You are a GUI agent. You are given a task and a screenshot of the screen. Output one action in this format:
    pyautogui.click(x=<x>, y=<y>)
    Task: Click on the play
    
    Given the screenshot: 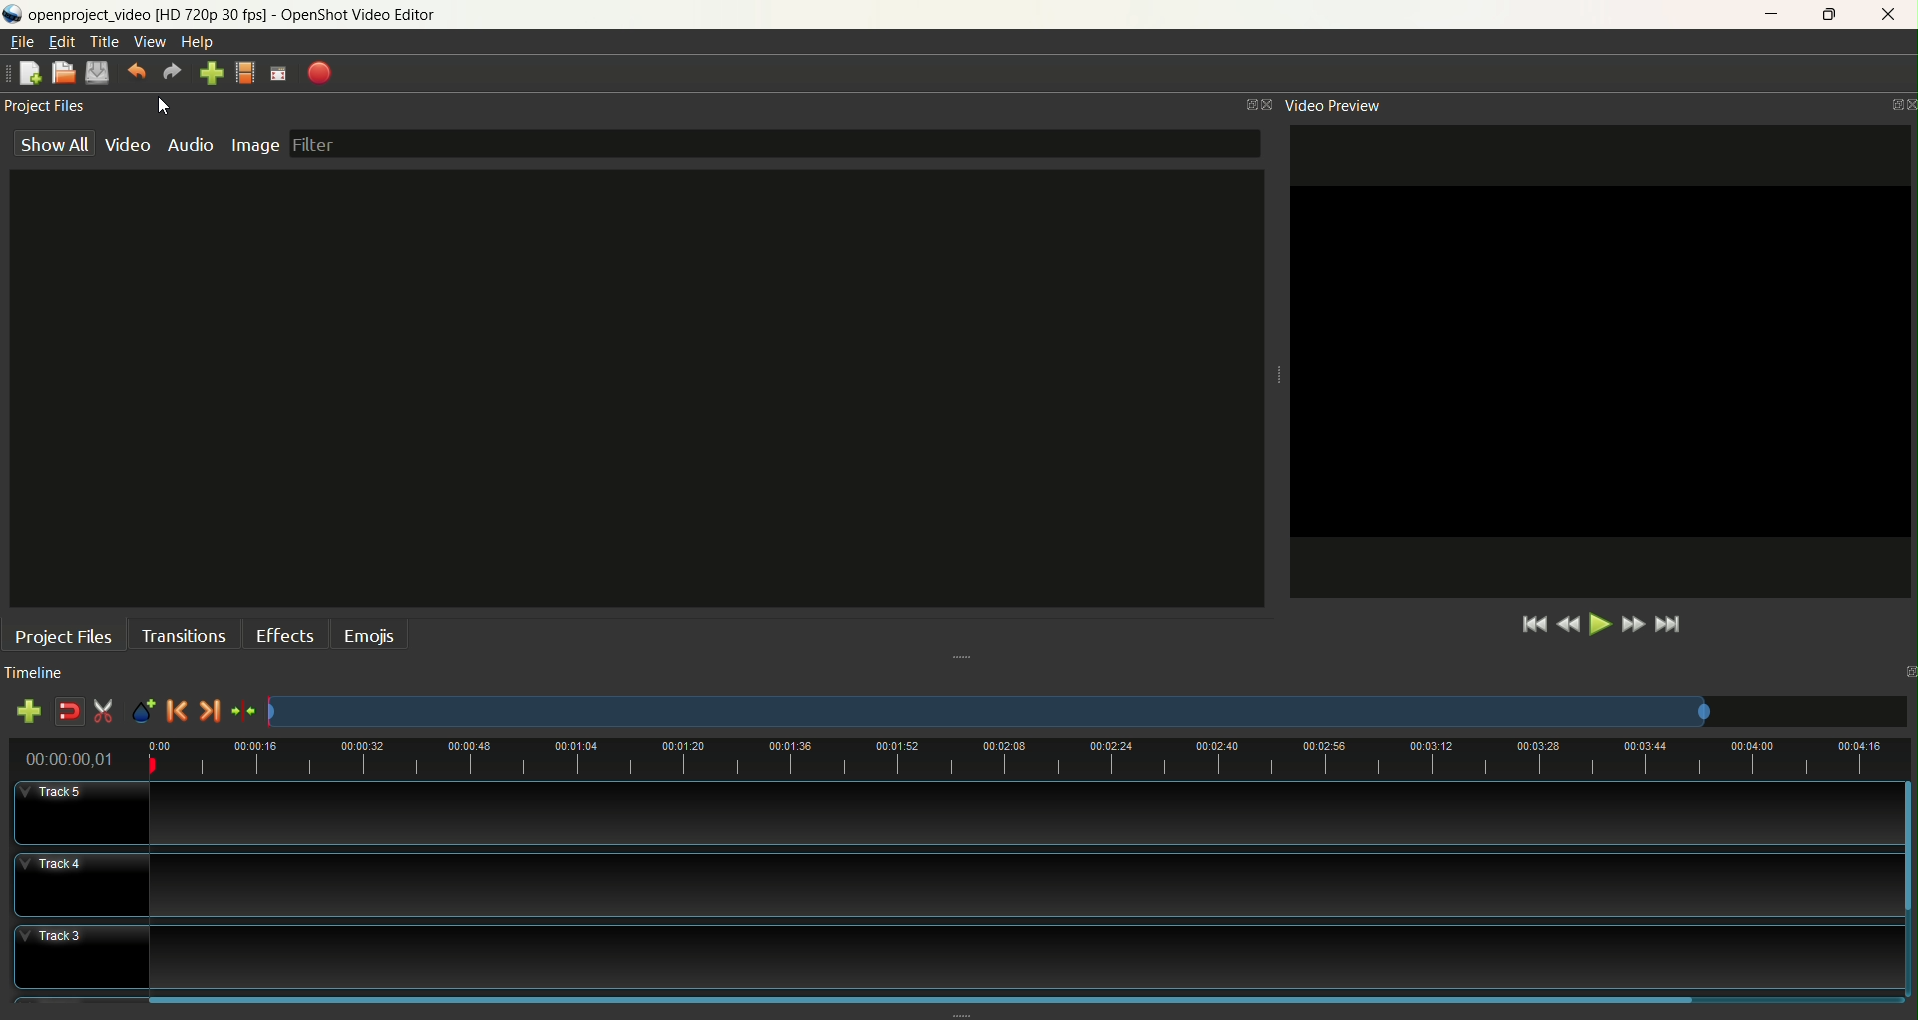 What is the action you would take?
    pyautogui.click(x=1601, y=623)
    